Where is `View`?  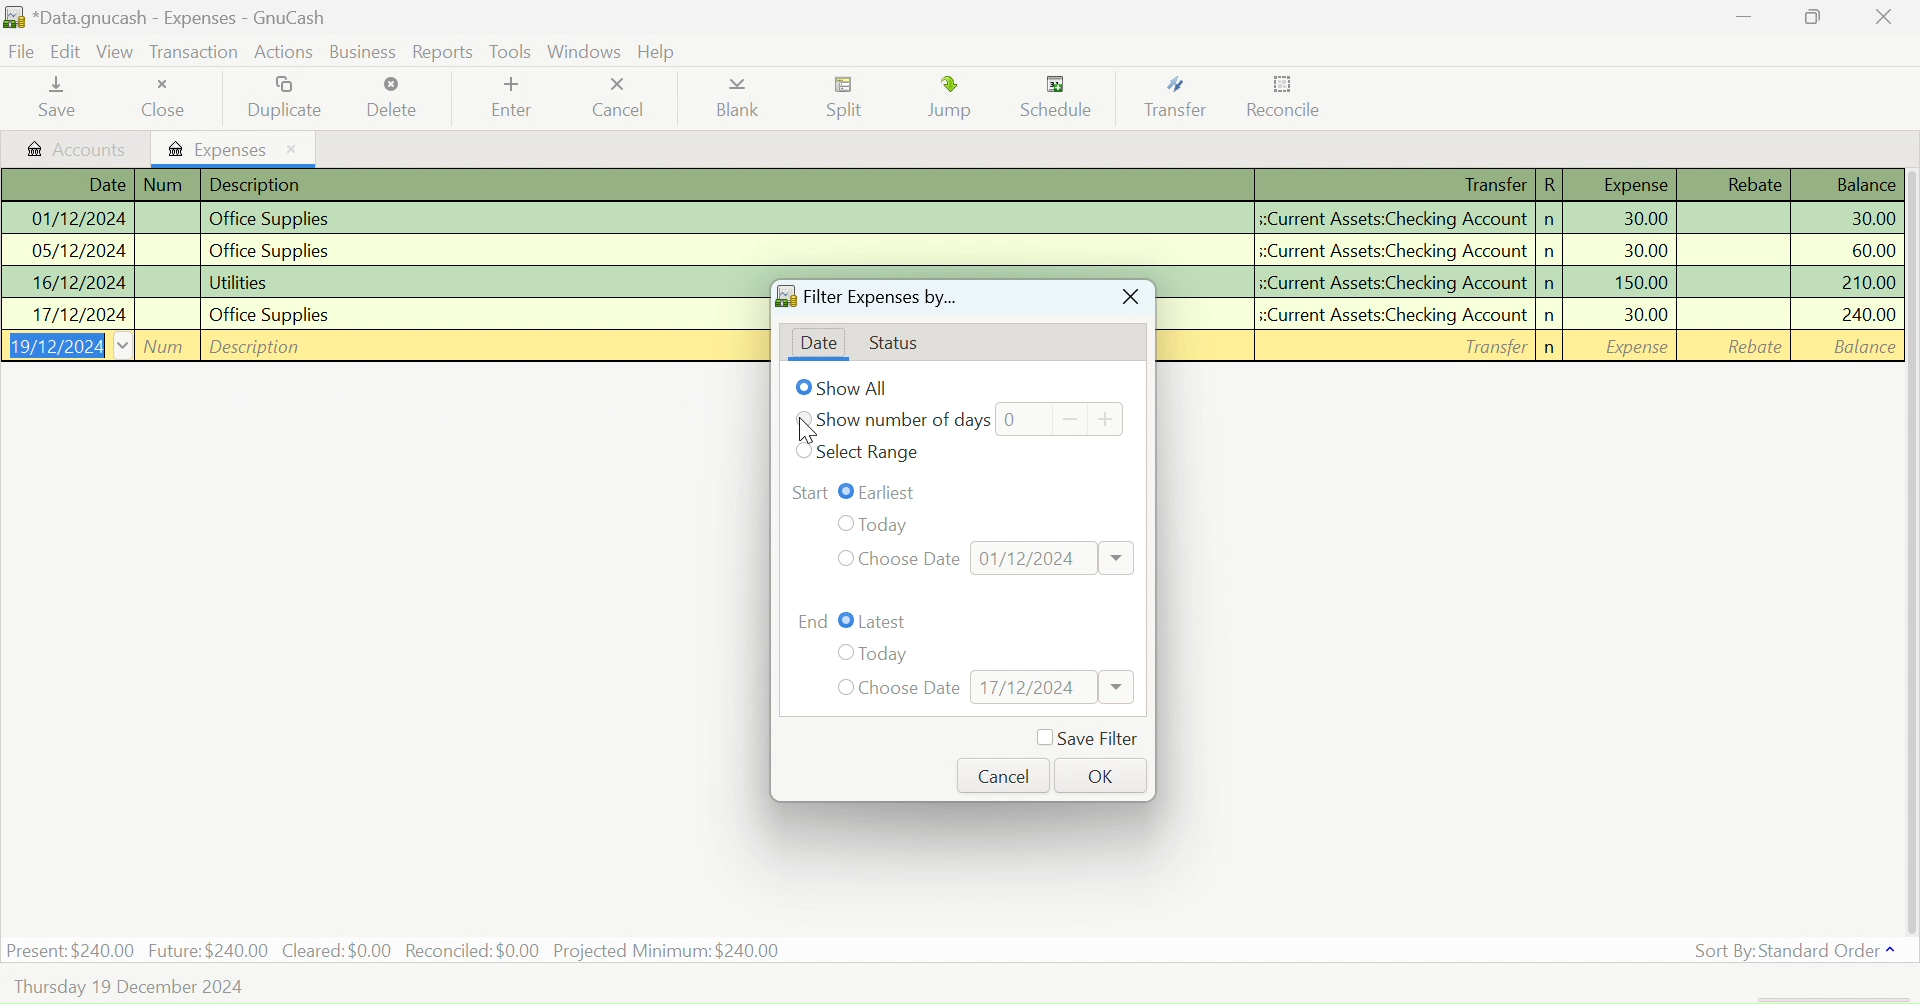 View is located at coordinates (116, 55).